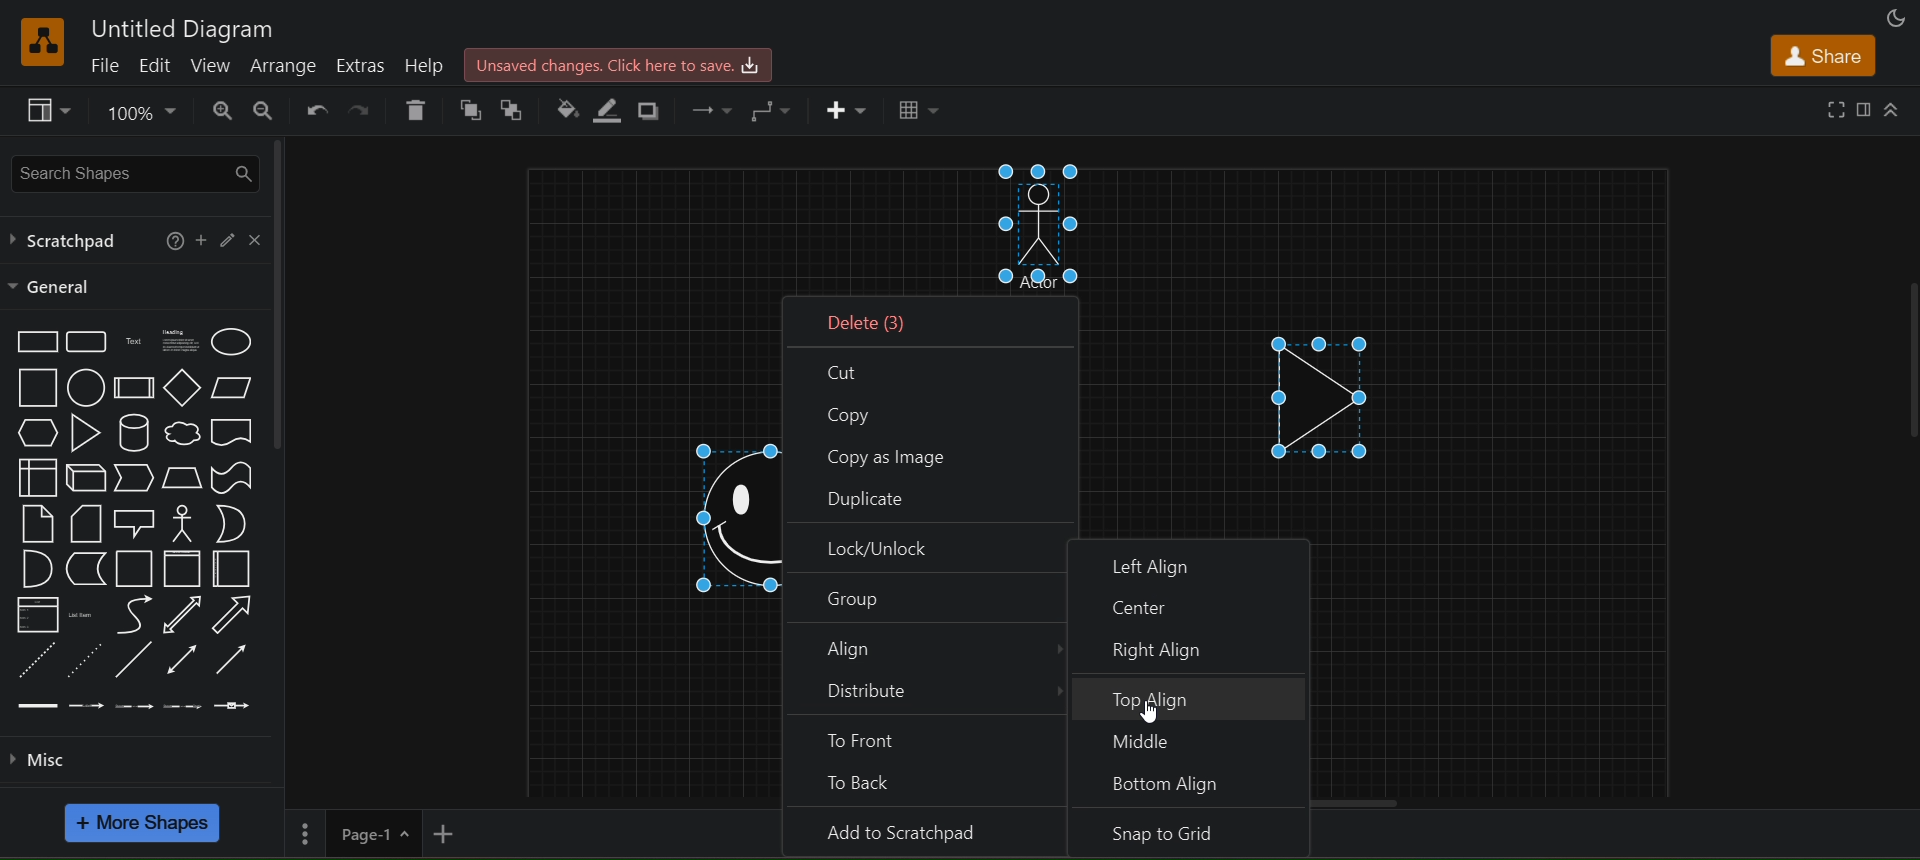 Image resolution: width=1920 pixels, height=860 pixels. Describe the element at coordinates (86, 568) in the screenshot. I see `data storage` at that location.